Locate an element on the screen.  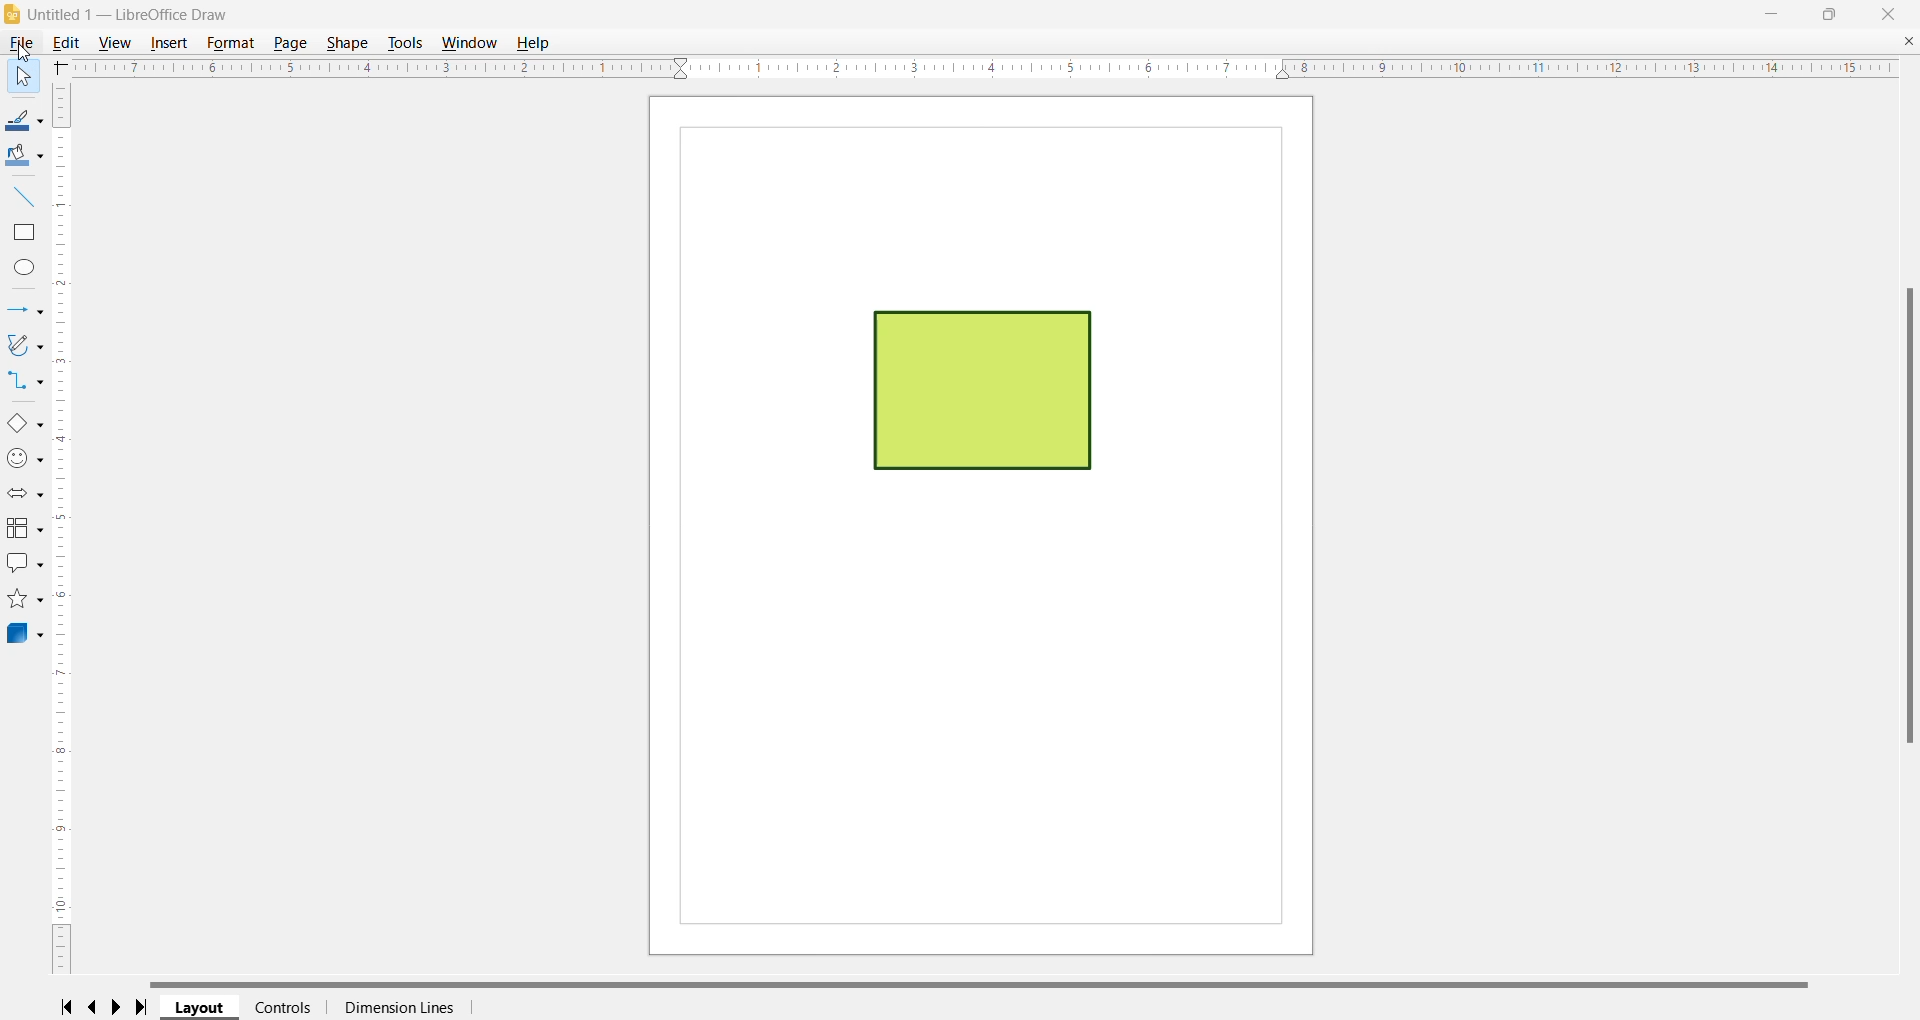
Horizontal Scroll Bar is located at coordinates (991, 983).